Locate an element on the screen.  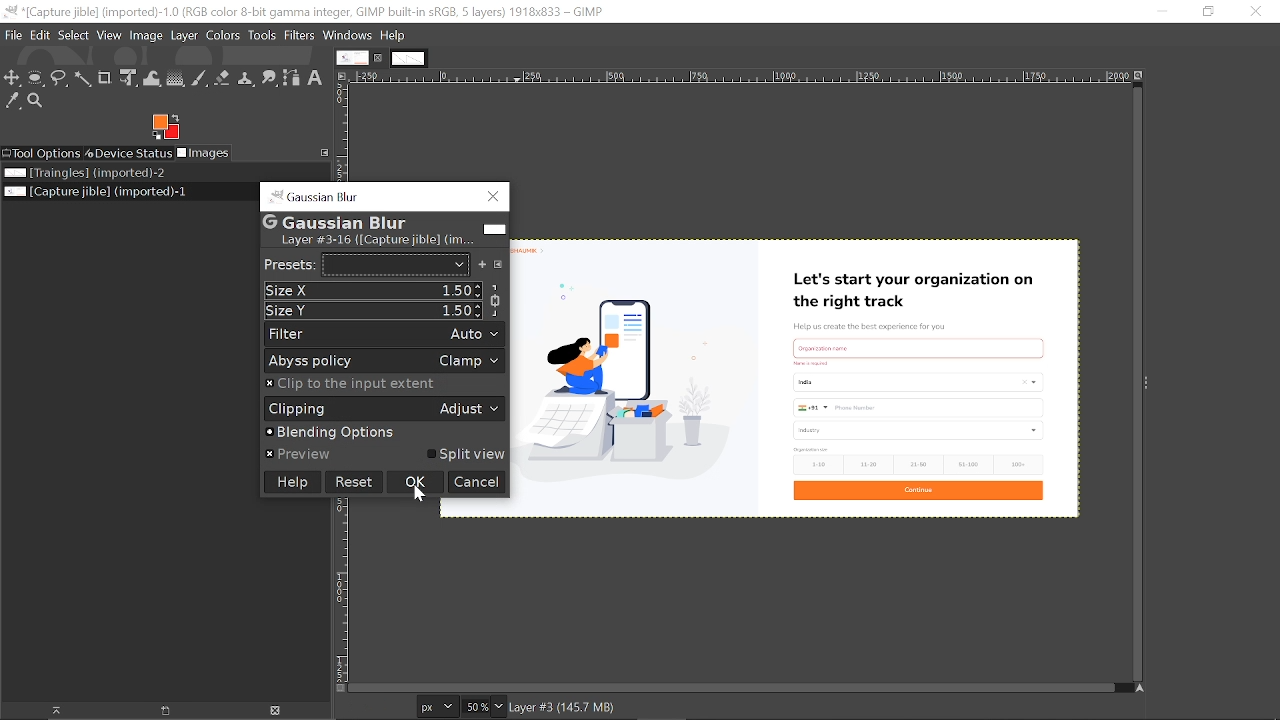
Move tool is located at coordinates (13, 79).